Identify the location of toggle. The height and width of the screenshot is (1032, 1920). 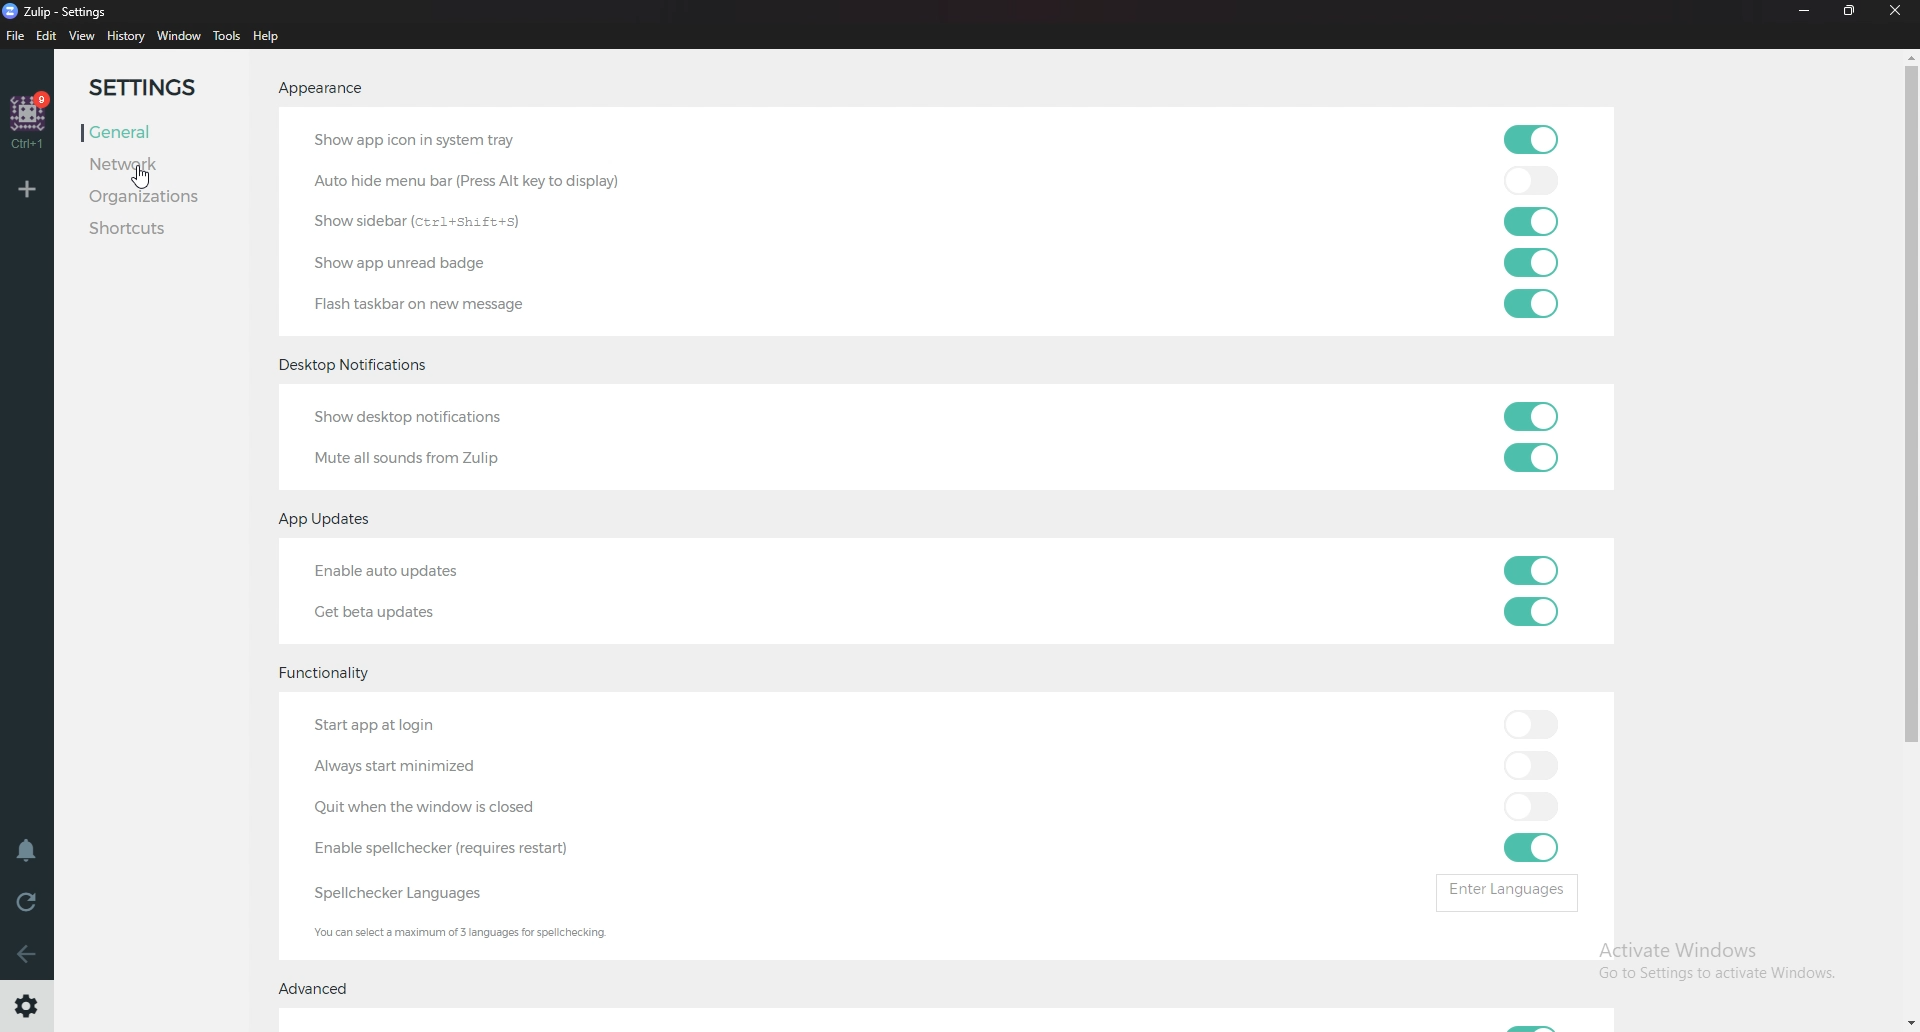
(1531, 220).